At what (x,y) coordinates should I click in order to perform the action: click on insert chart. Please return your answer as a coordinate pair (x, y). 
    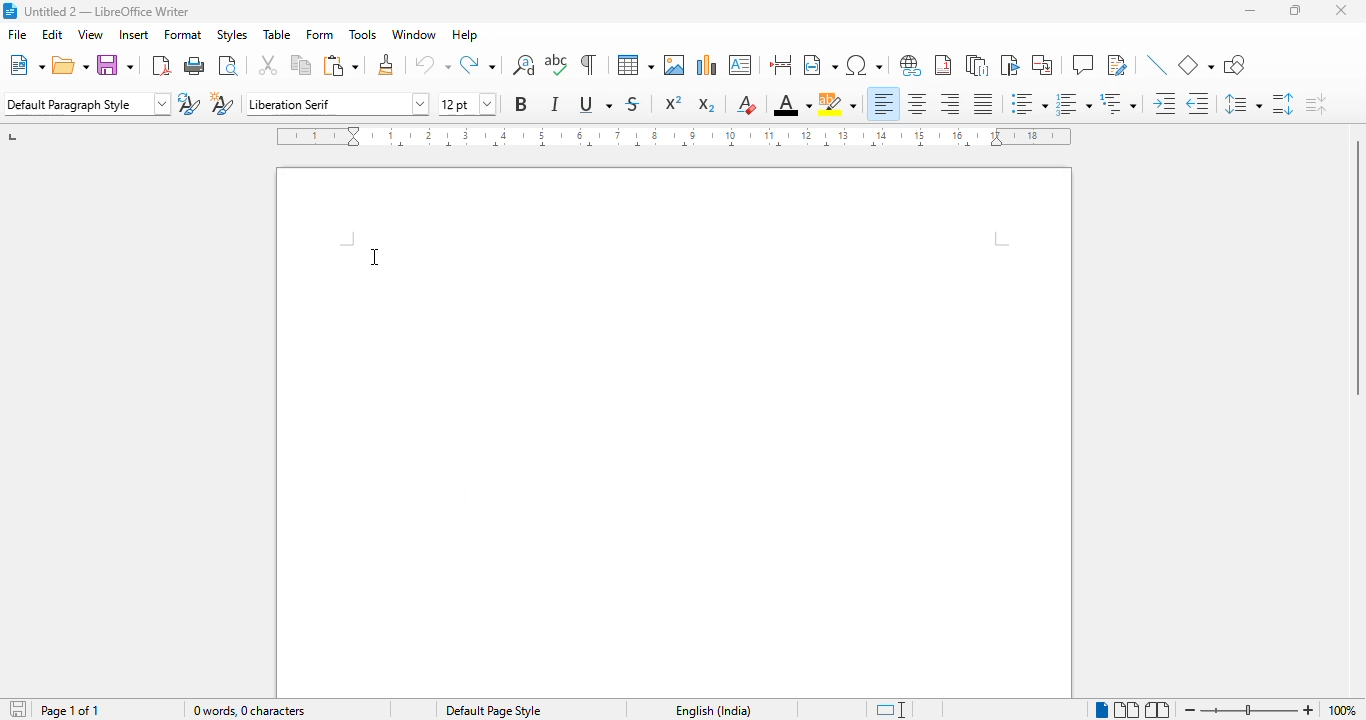
    Looking at the image, I should click on (707, 65).